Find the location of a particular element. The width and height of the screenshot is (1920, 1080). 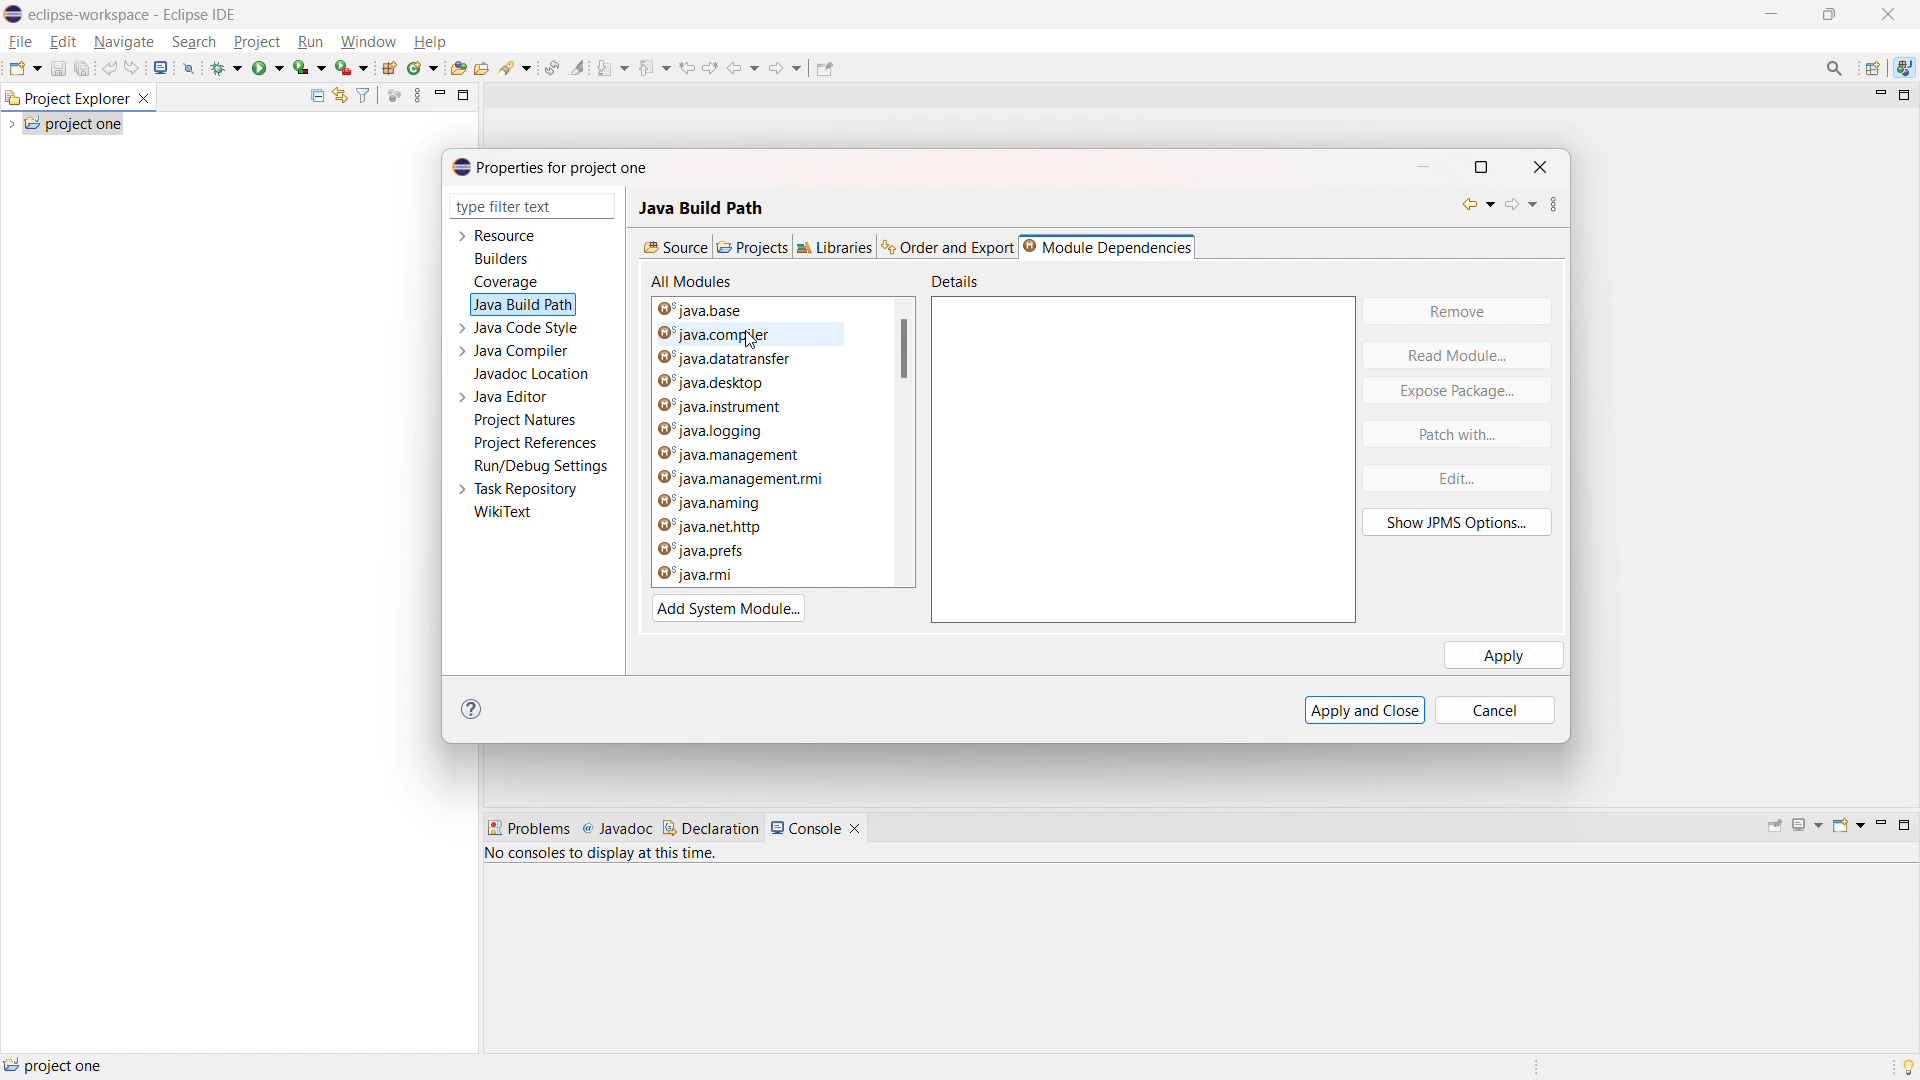

javadoc location is located at coordinates (533, 374).